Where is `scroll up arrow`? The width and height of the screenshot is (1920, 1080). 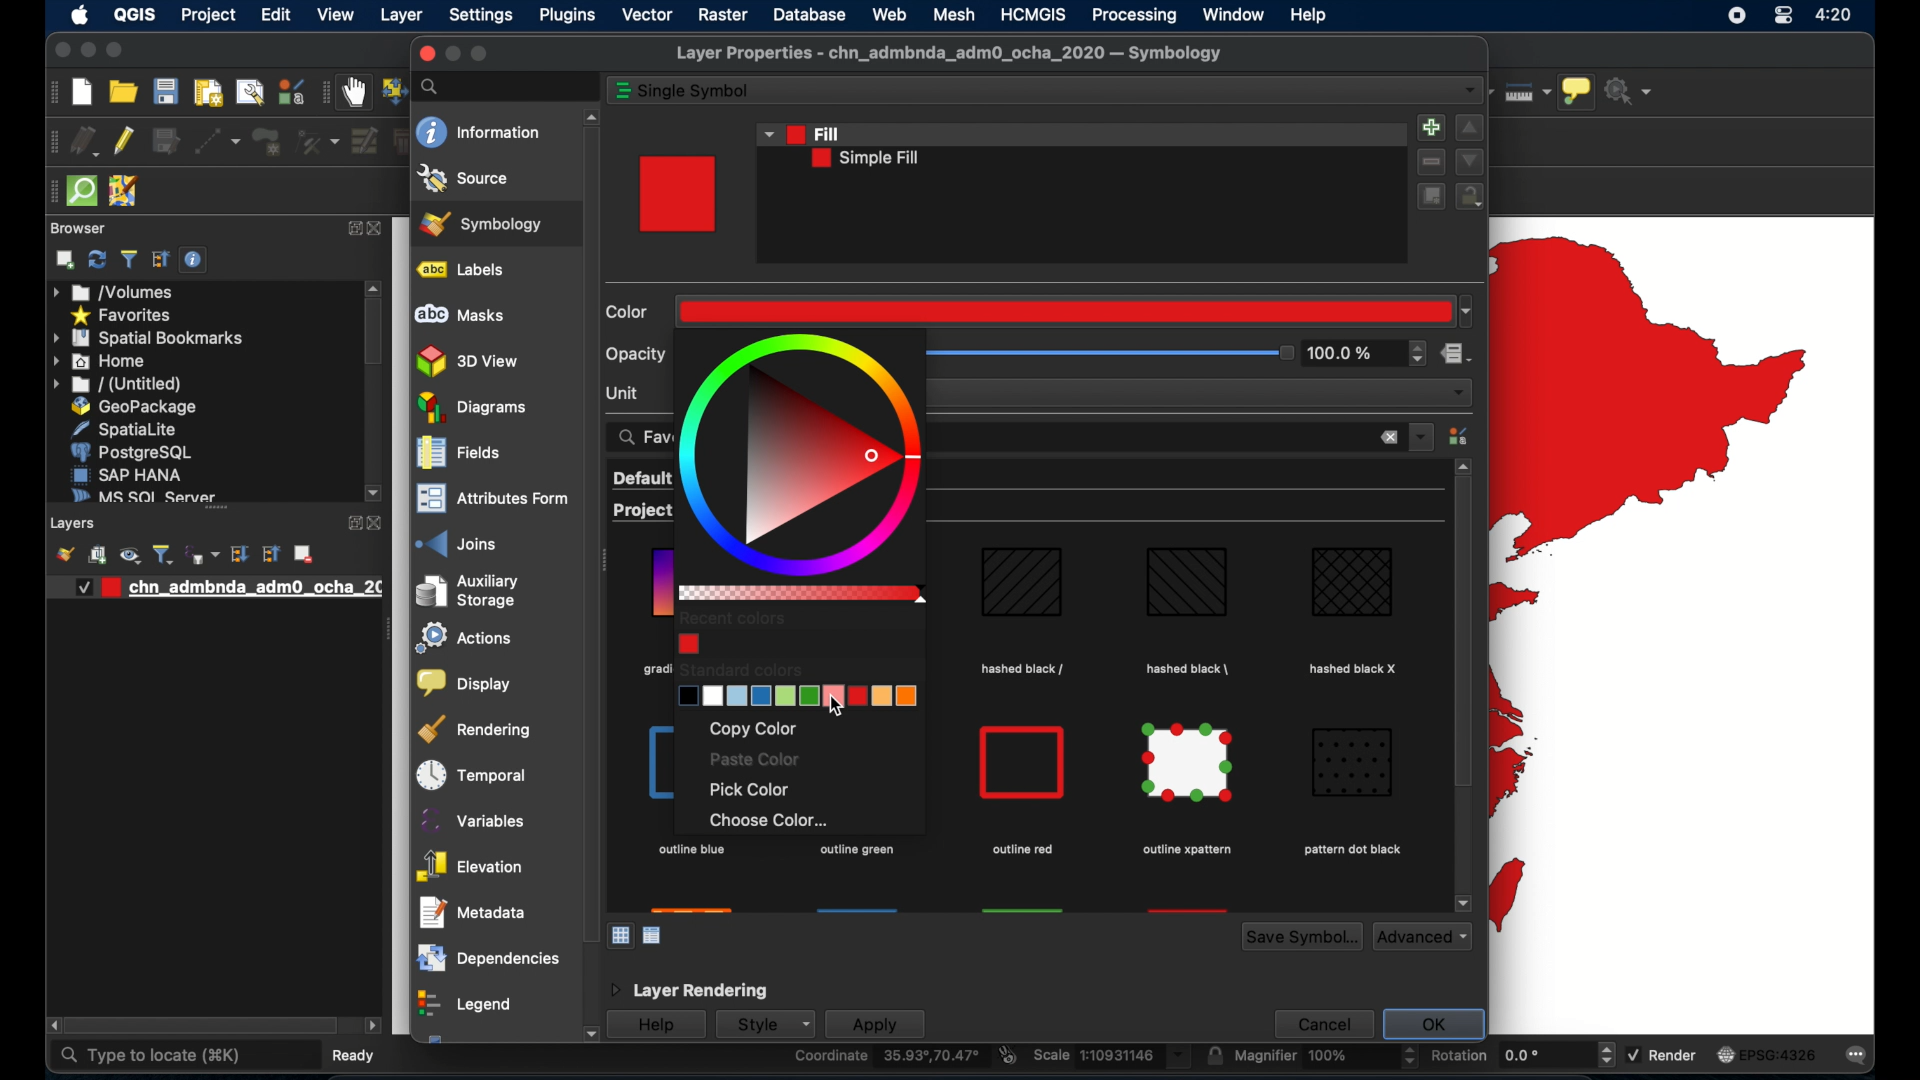 scroll up arrow is located at coordinates (374, 286).